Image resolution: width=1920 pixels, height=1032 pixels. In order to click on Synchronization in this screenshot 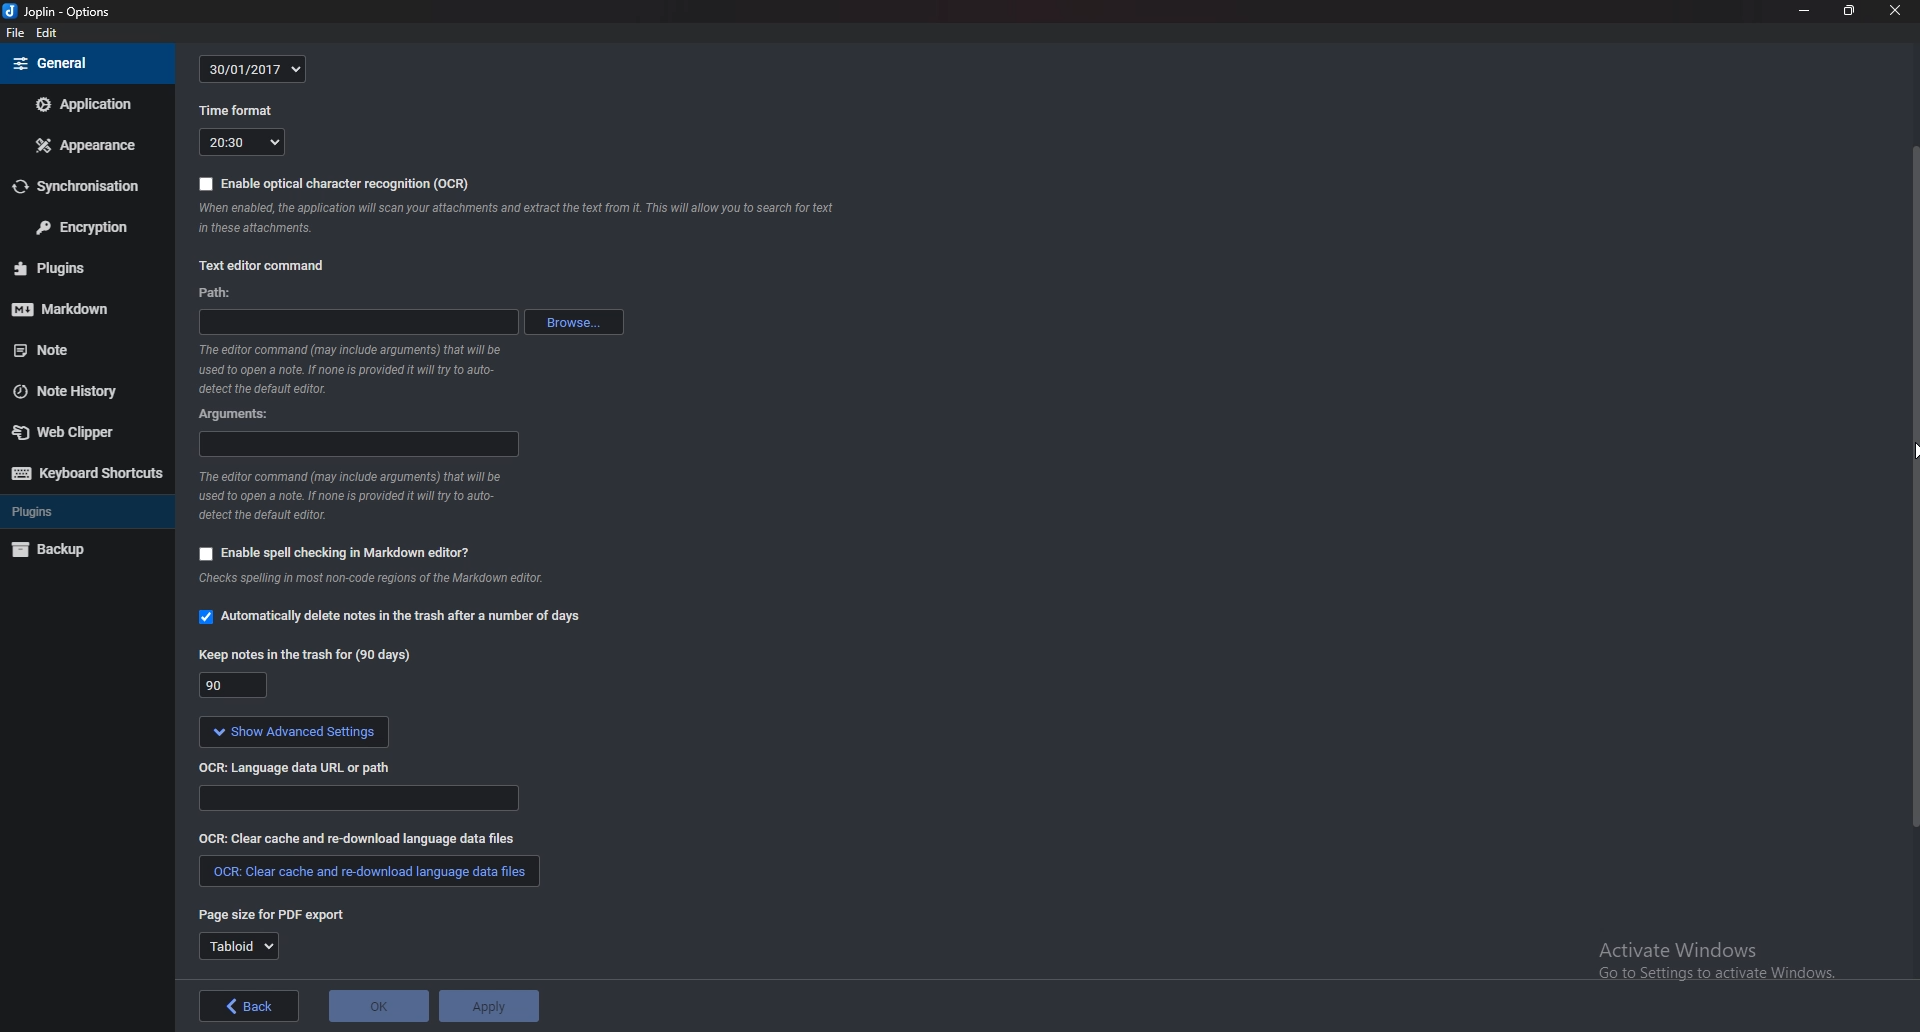, I will do `click(83, 186)`.